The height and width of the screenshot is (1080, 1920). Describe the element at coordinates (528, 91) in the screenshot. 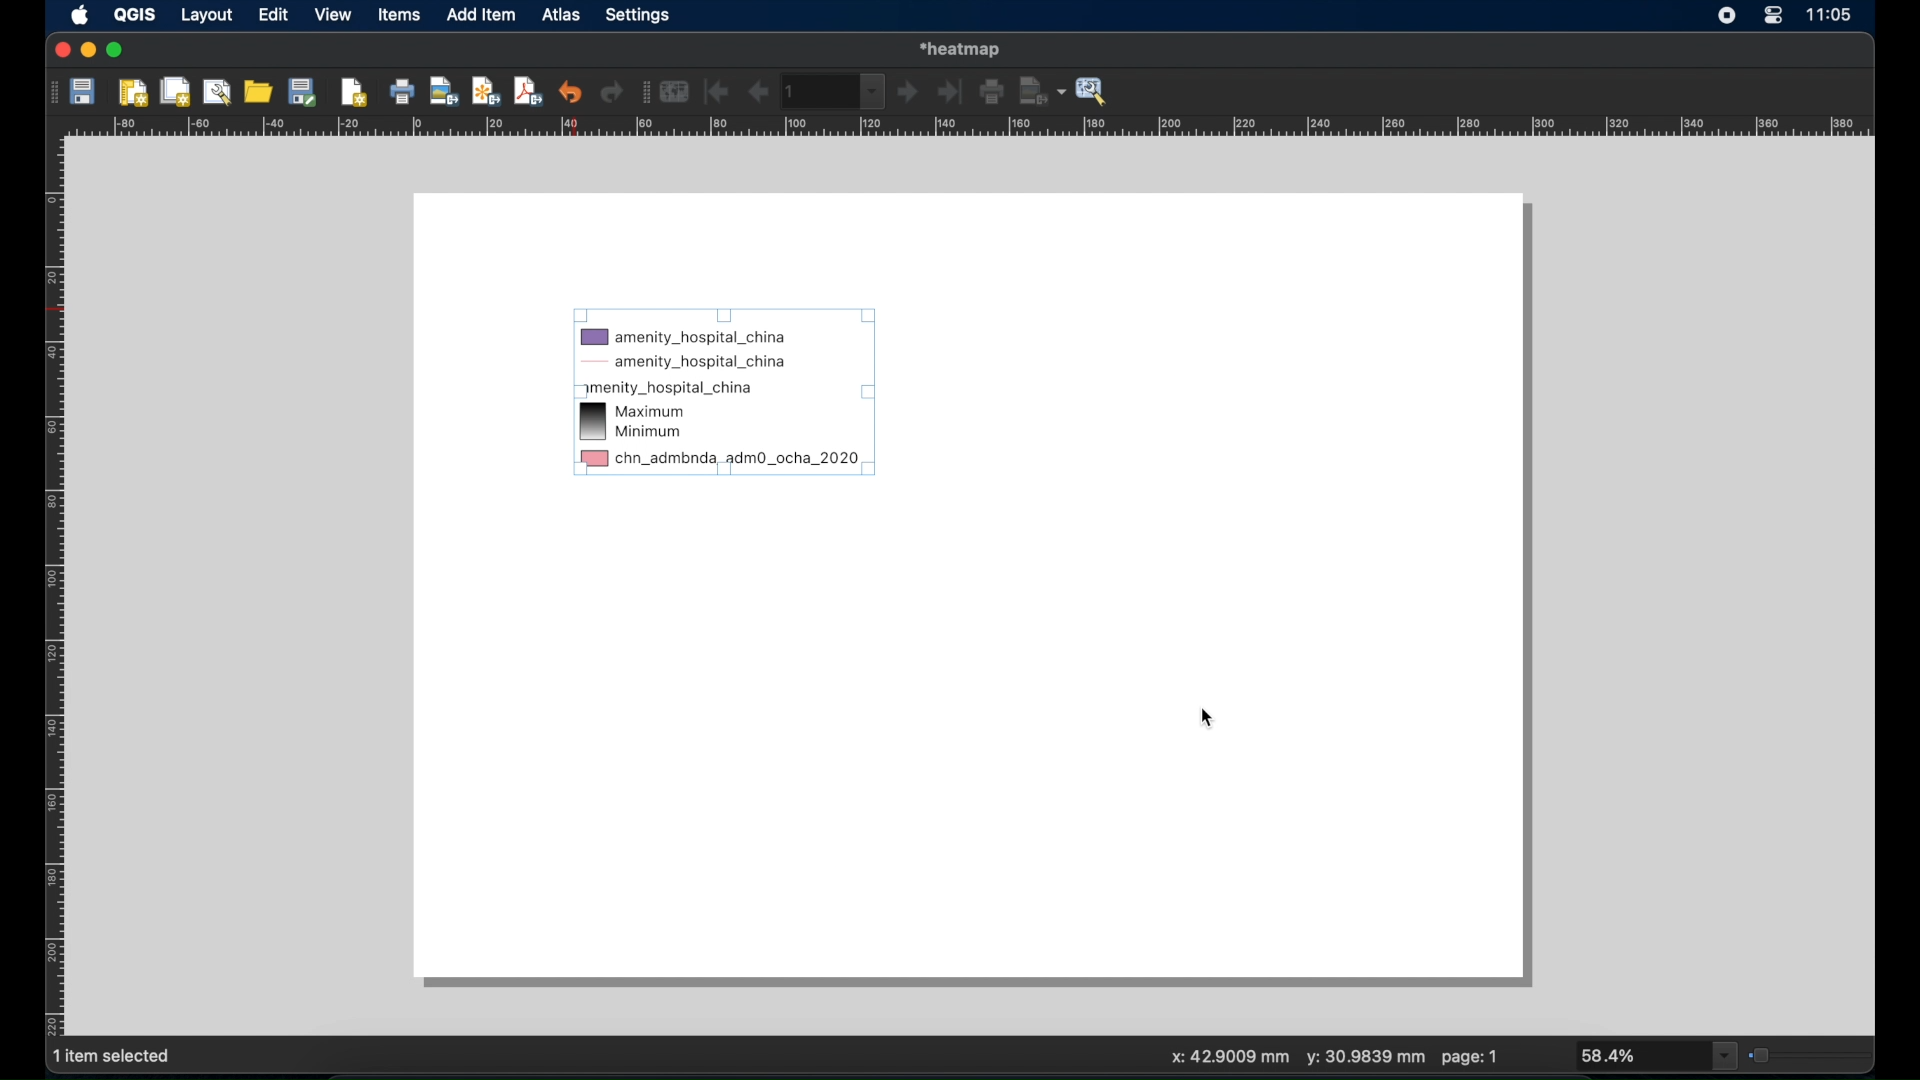

I see `export as pdf` at that location.